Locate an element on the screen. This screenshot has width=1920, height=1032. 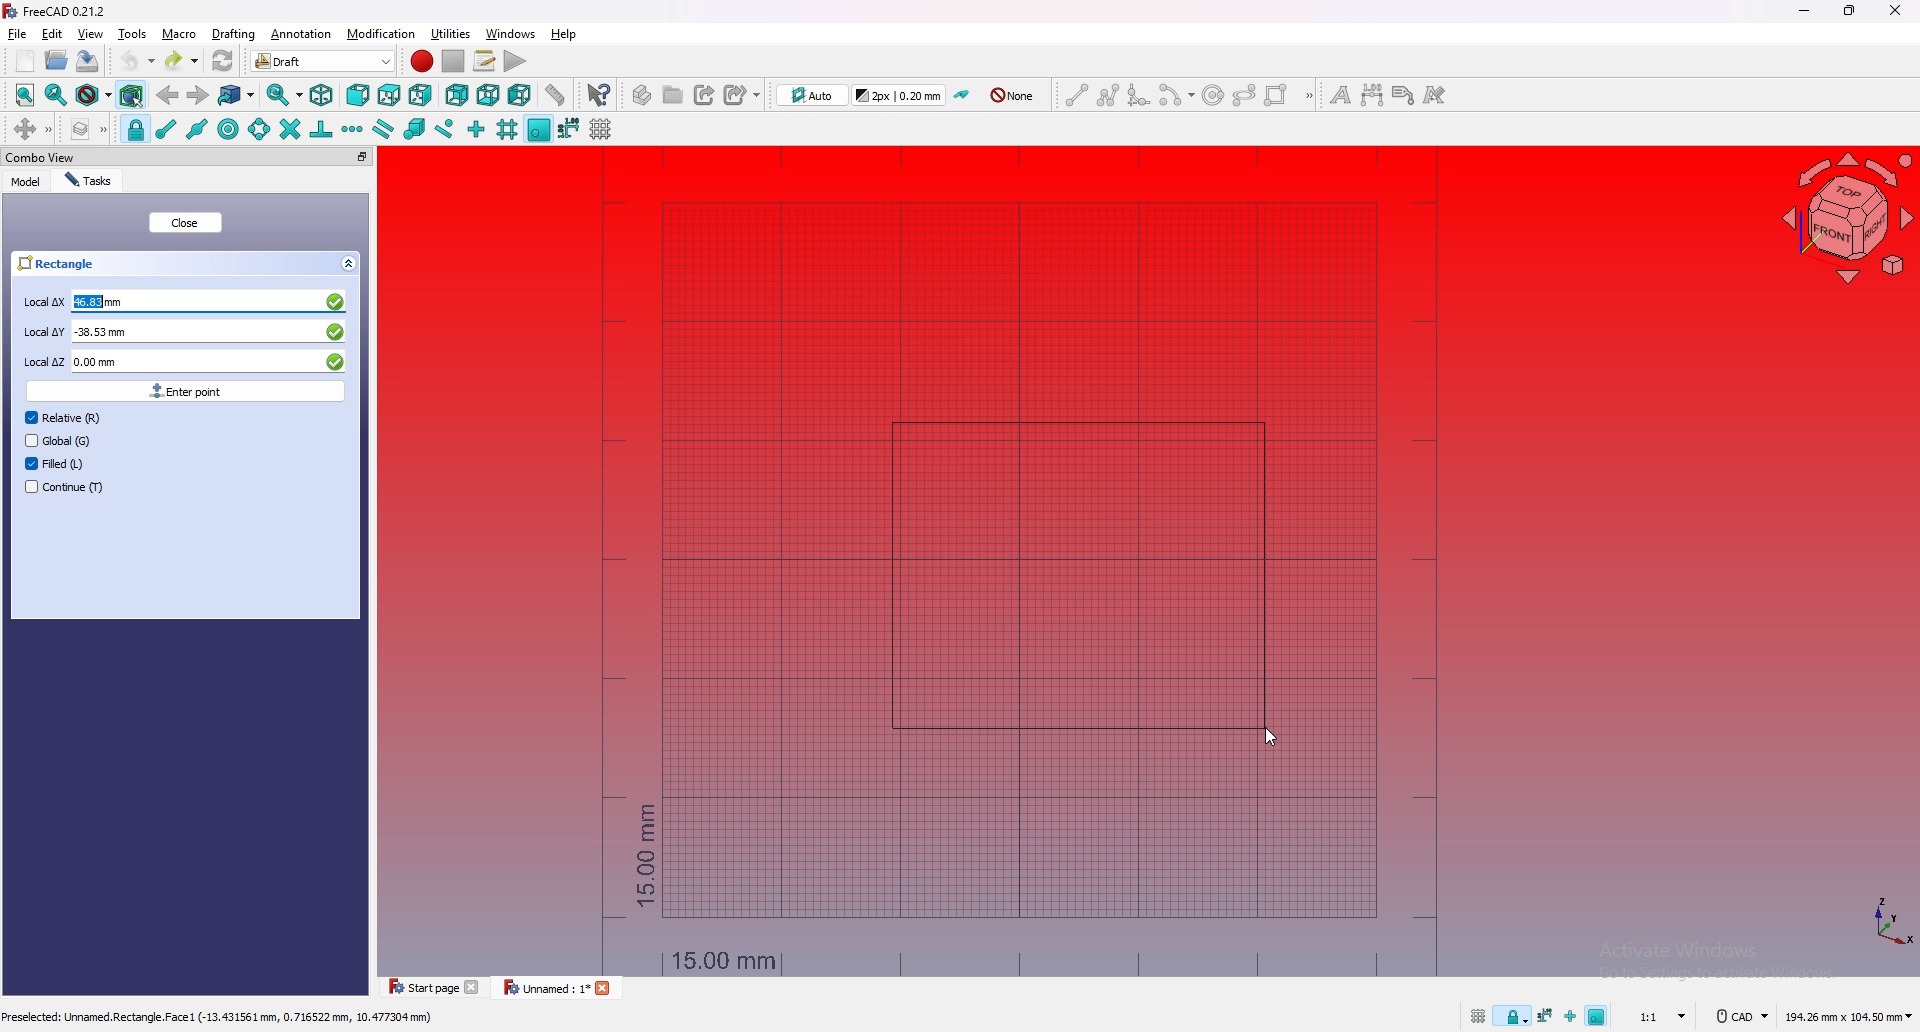
local Δx is located at coordinates (43, 303).